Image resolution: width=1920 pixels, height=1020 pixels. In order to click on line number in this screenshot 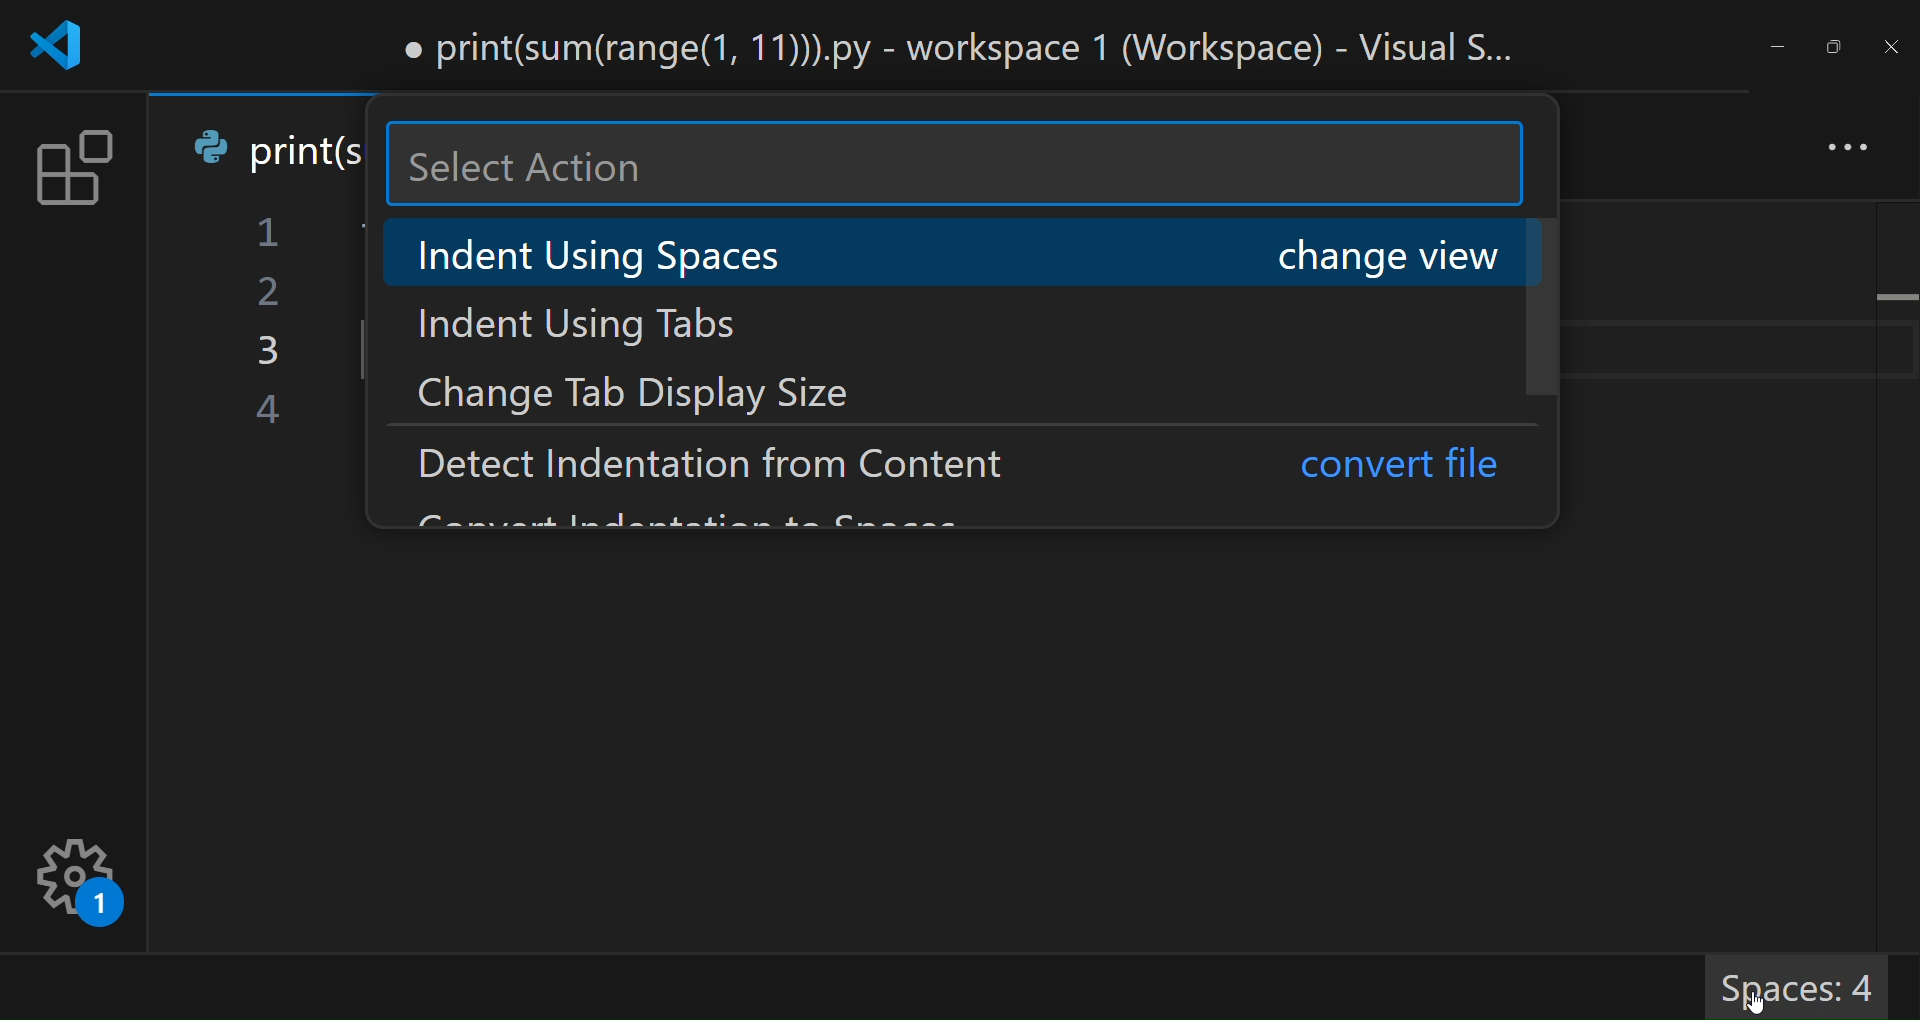, I will do `click(262, 327)`.